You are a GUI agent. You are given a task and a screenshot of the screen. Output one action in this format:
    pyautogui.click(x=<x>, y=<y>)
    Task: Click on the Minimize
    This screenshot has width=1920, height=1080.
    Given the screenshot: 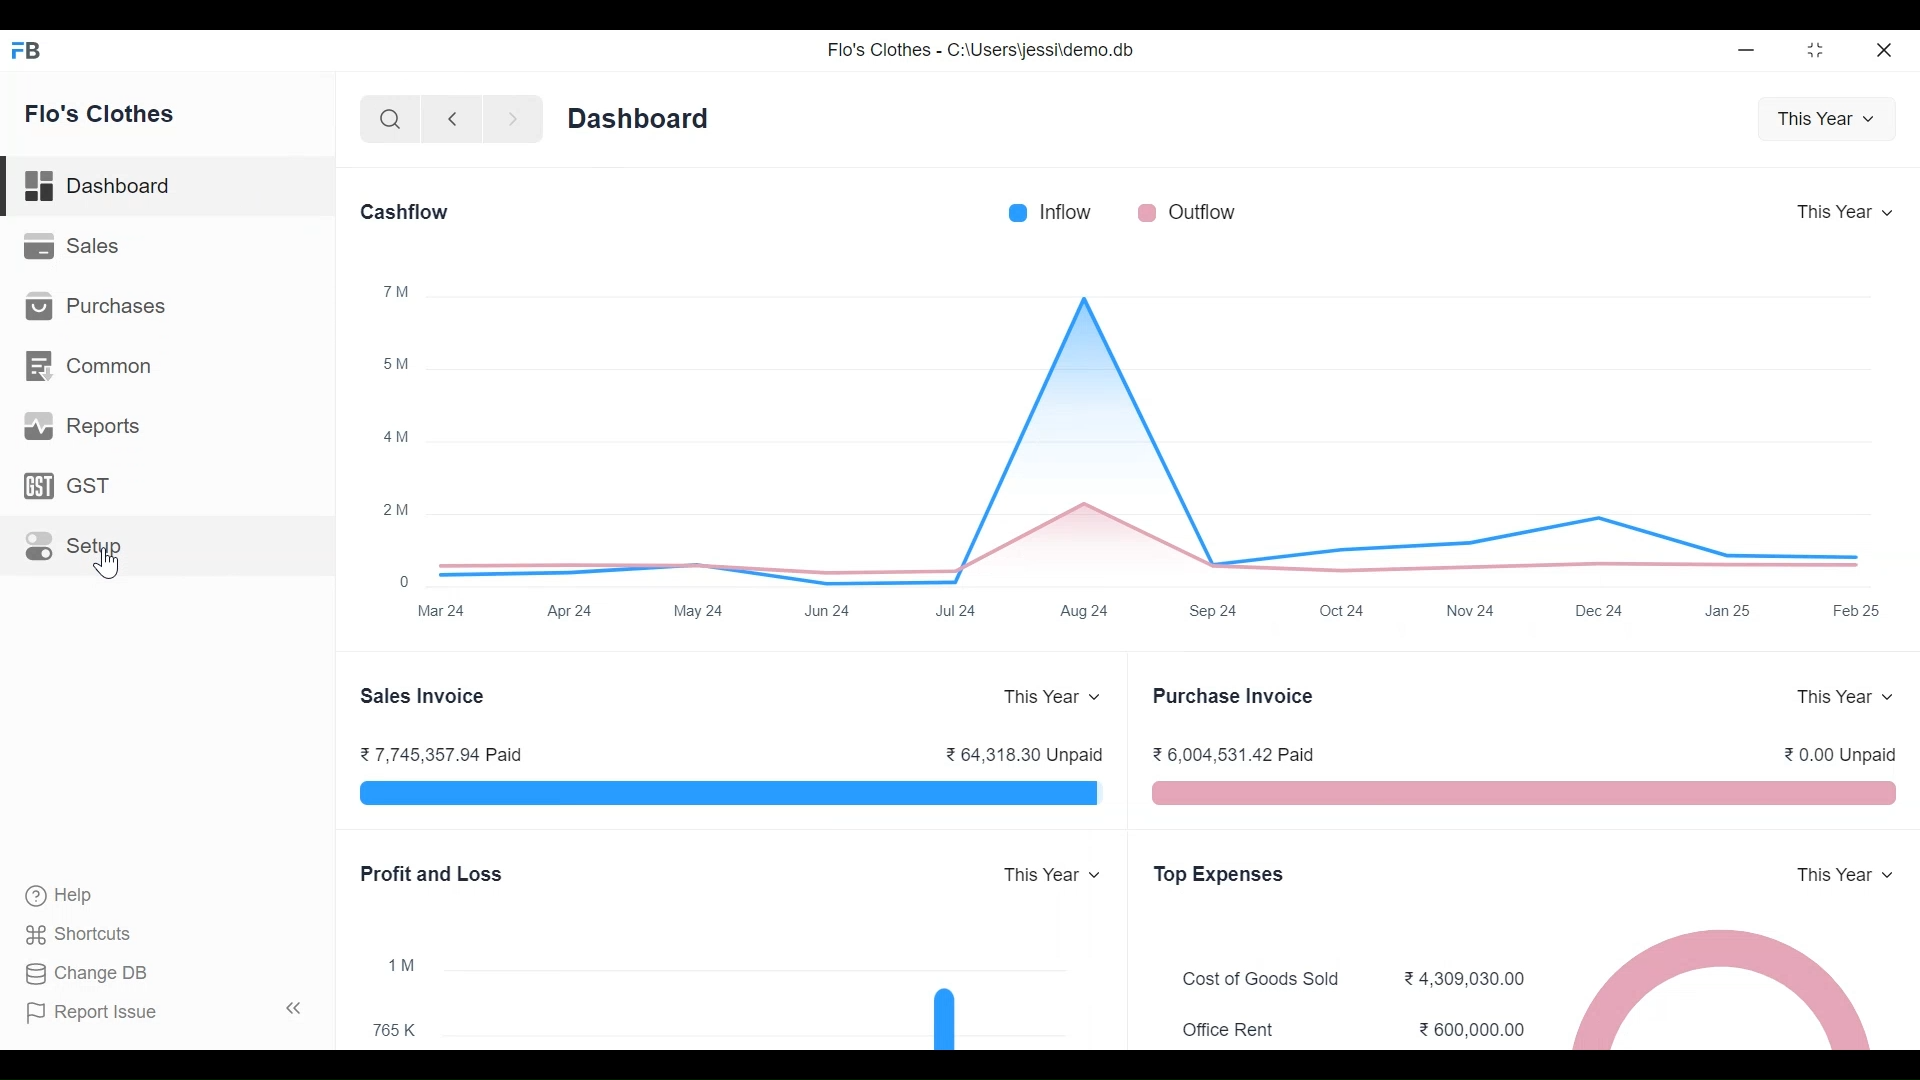 What is the action you would take?
    pyautogui.click(x=1743, y=49)
    